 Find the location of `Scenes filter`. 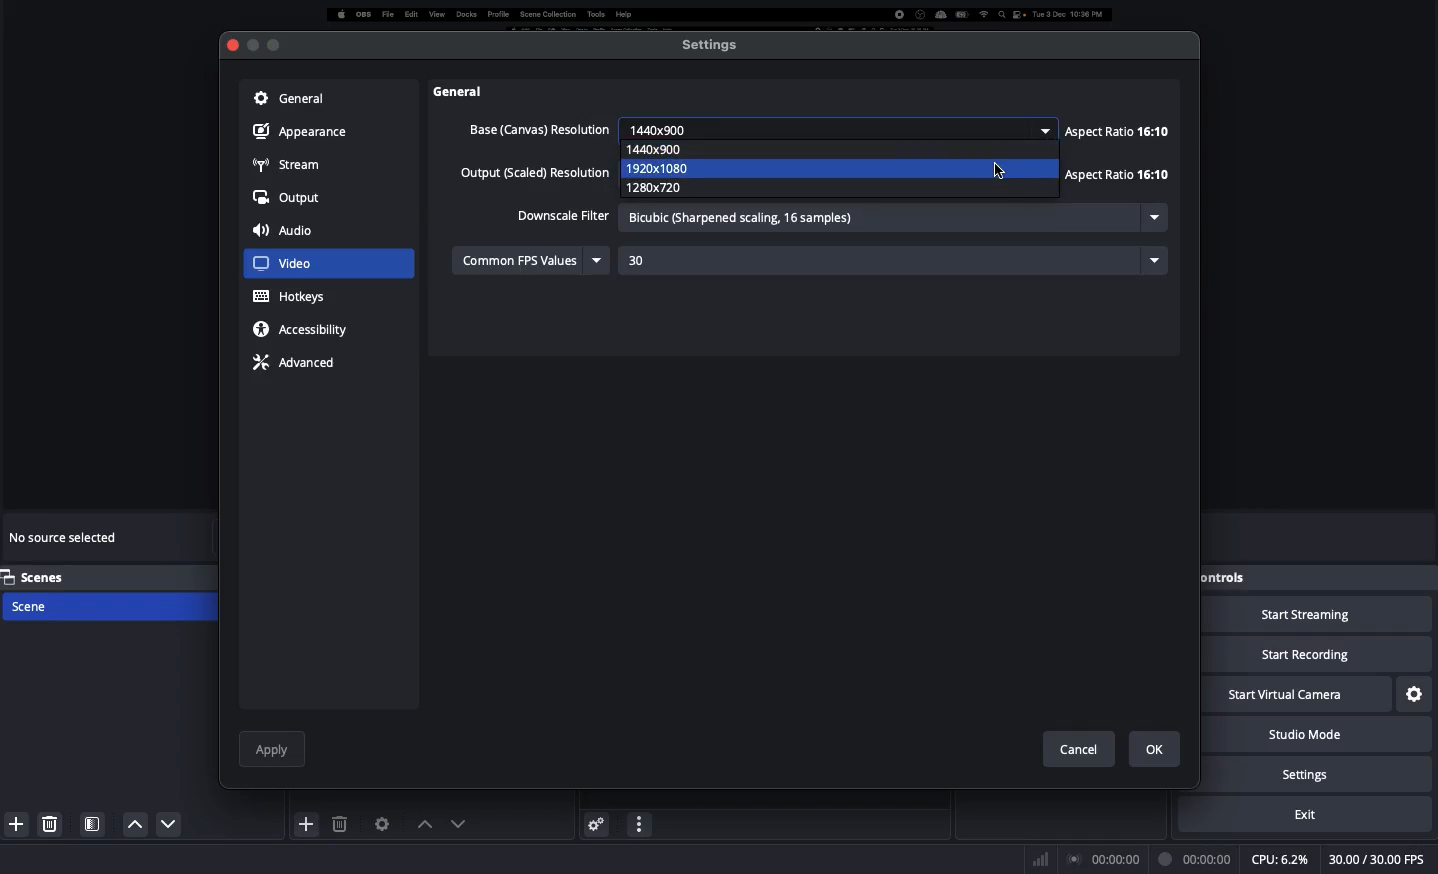

Scenes filter is located at coordinates (93, 824).